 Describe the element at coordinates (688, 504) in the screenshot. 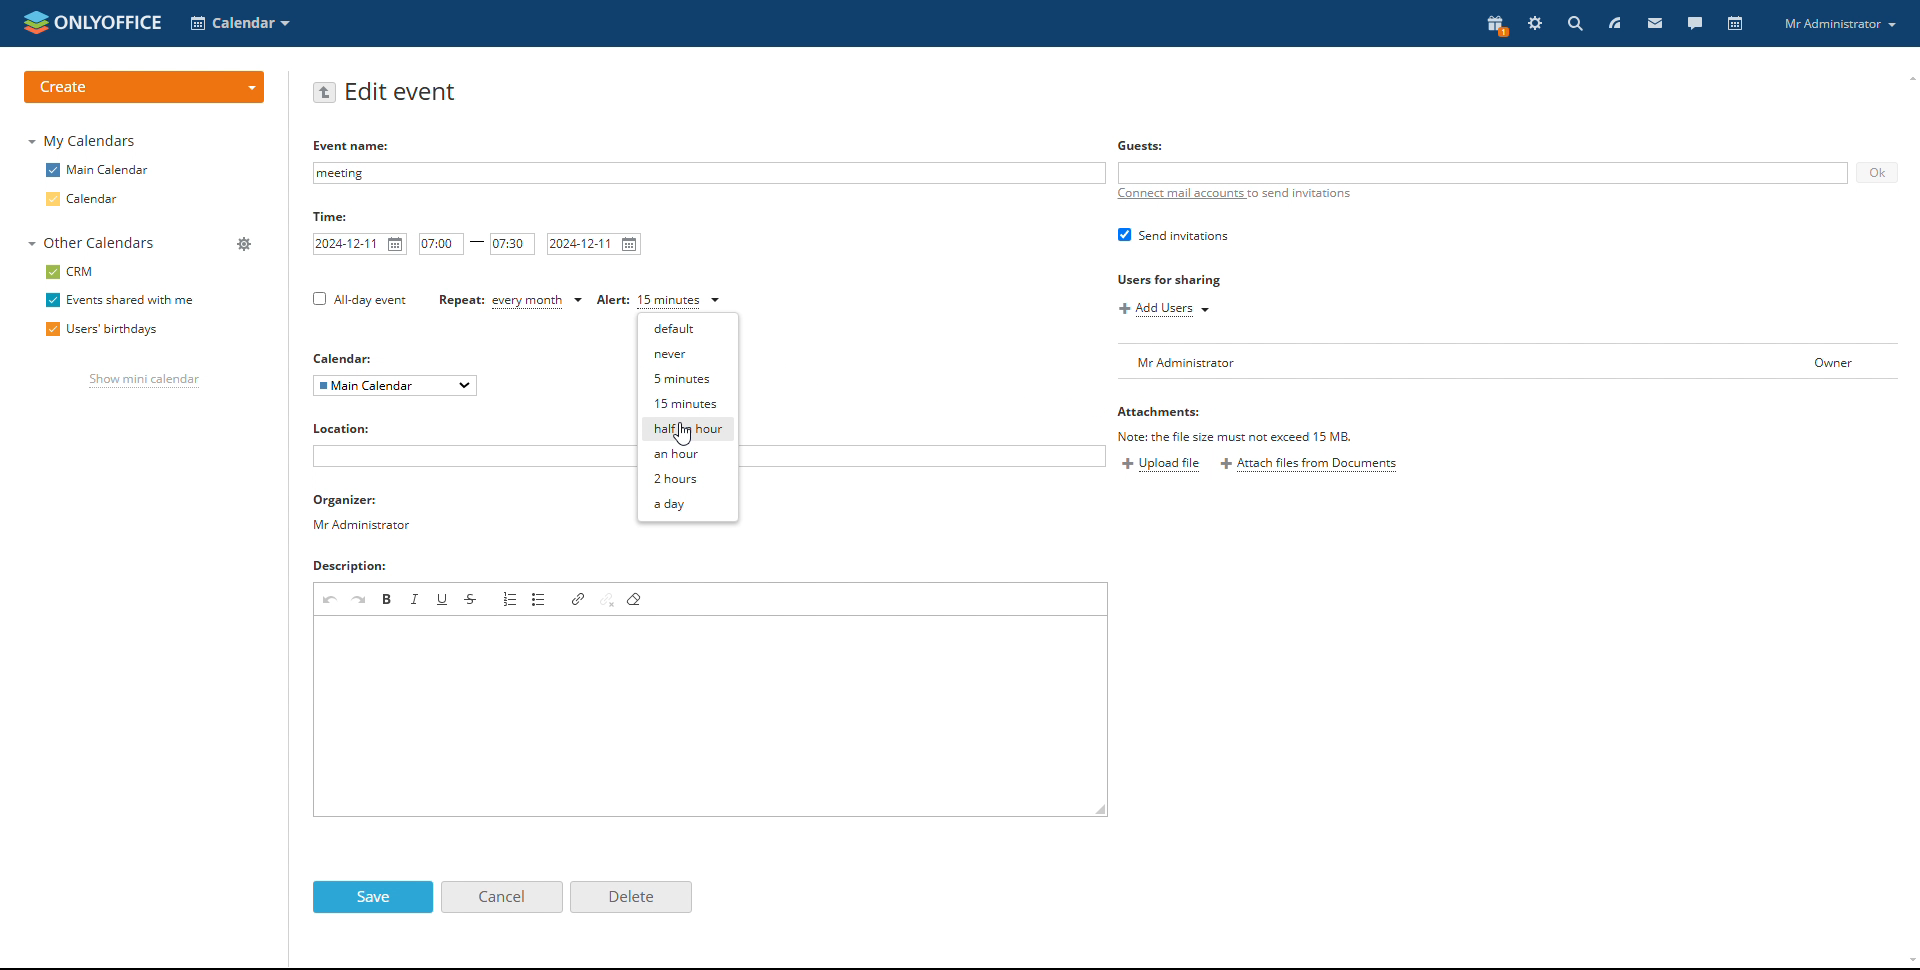

I see `a day` at that location.